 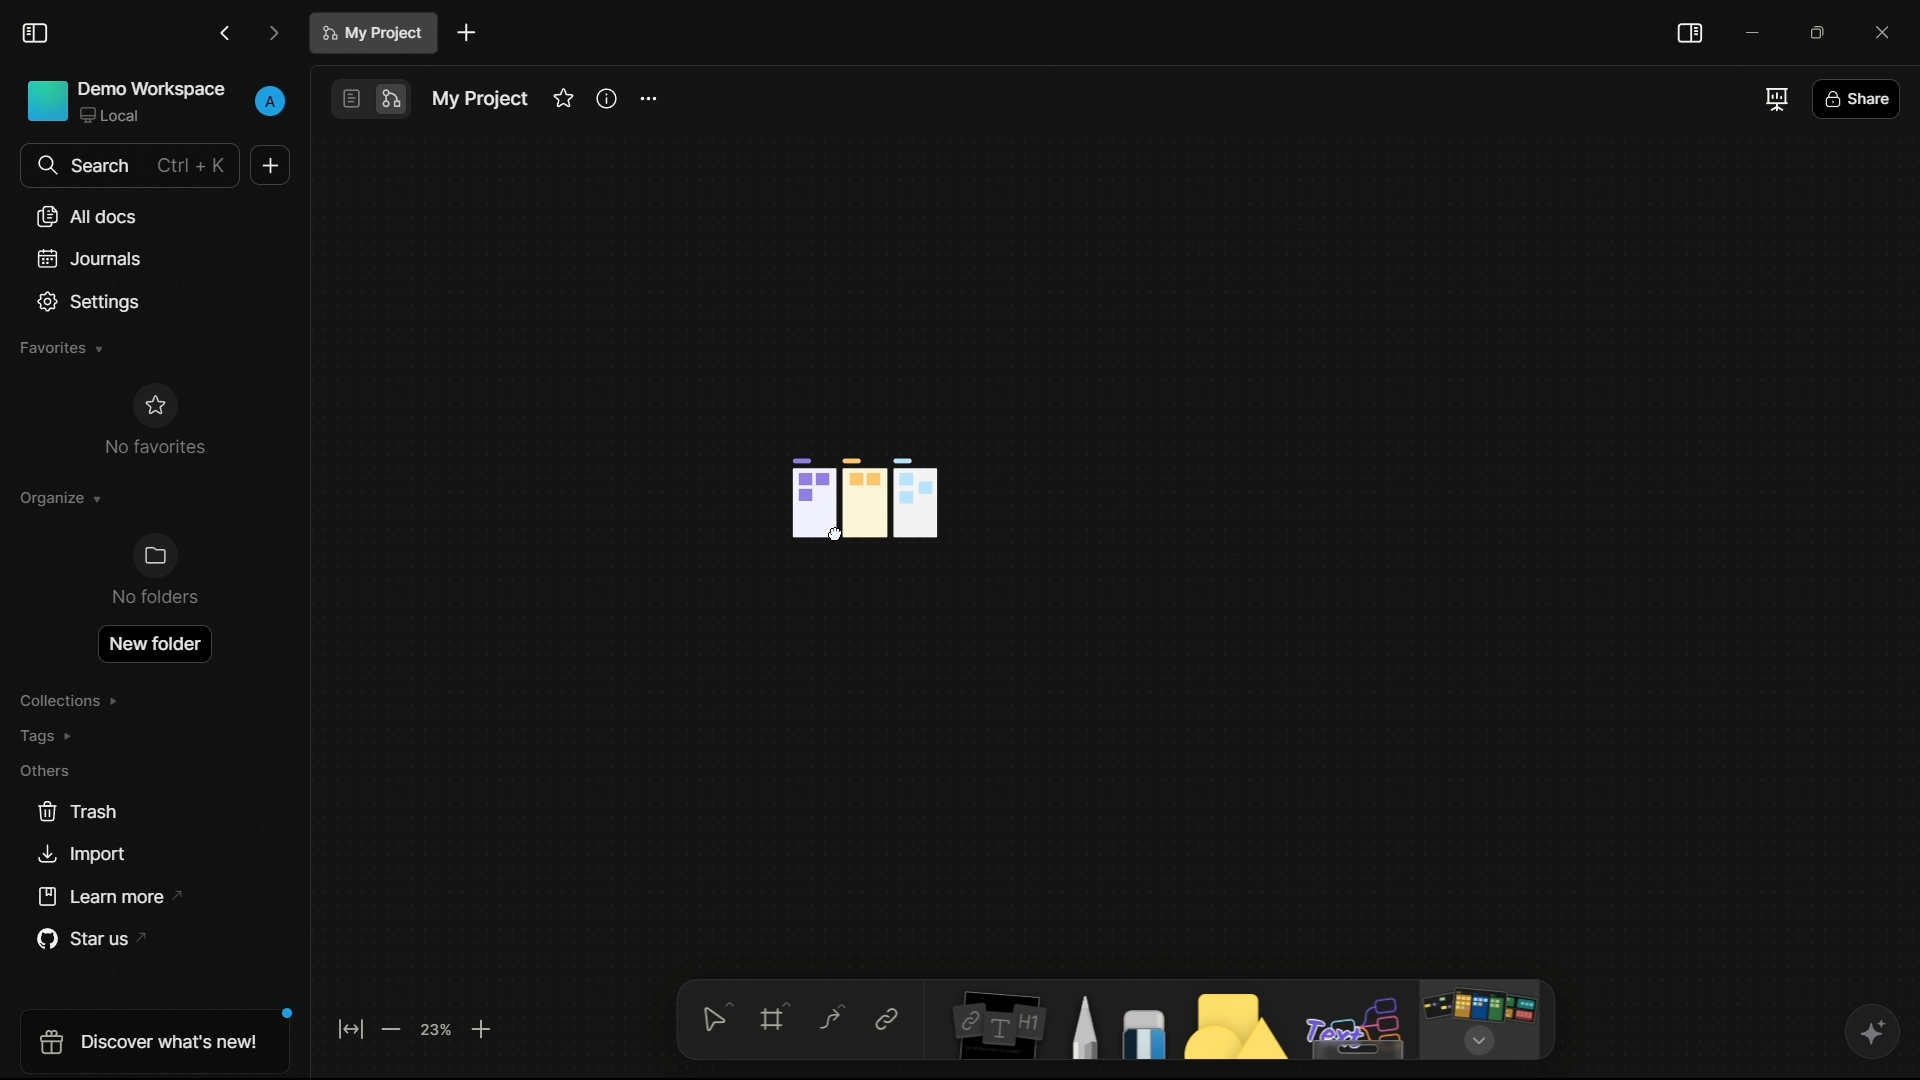 I want to click on document name, so click(x=376, y=33).